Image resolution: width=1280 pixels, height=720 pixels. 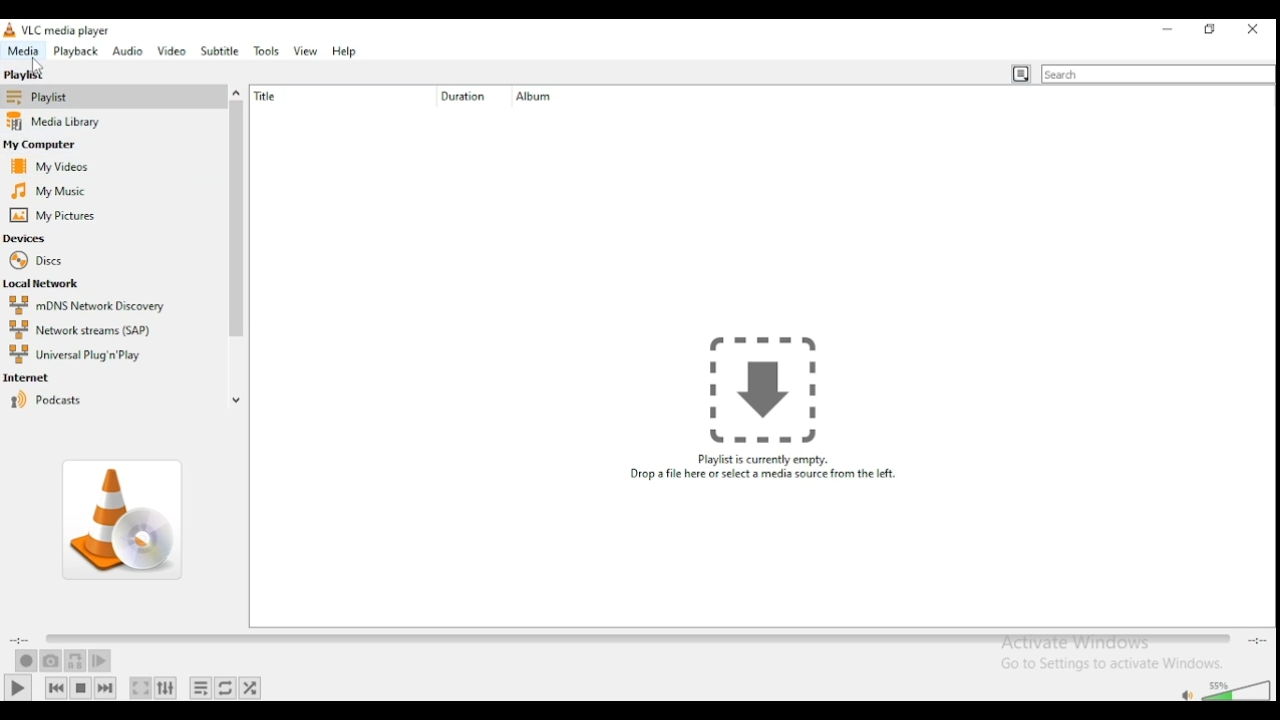 I want to click on stop, so click(x=82, y=688).